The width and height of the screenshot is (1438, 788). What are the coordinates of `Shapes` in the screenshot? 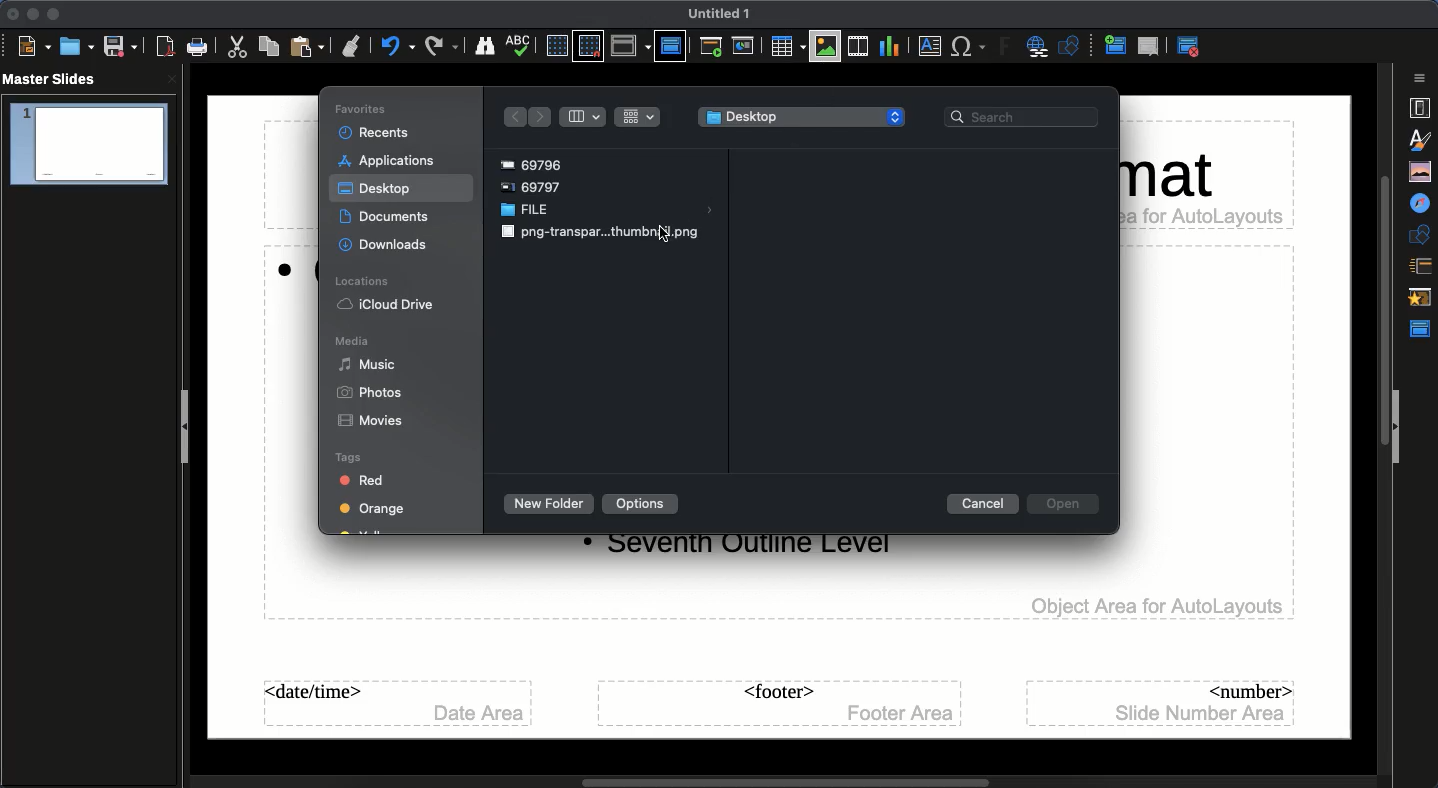 It's located at (1072, 48).